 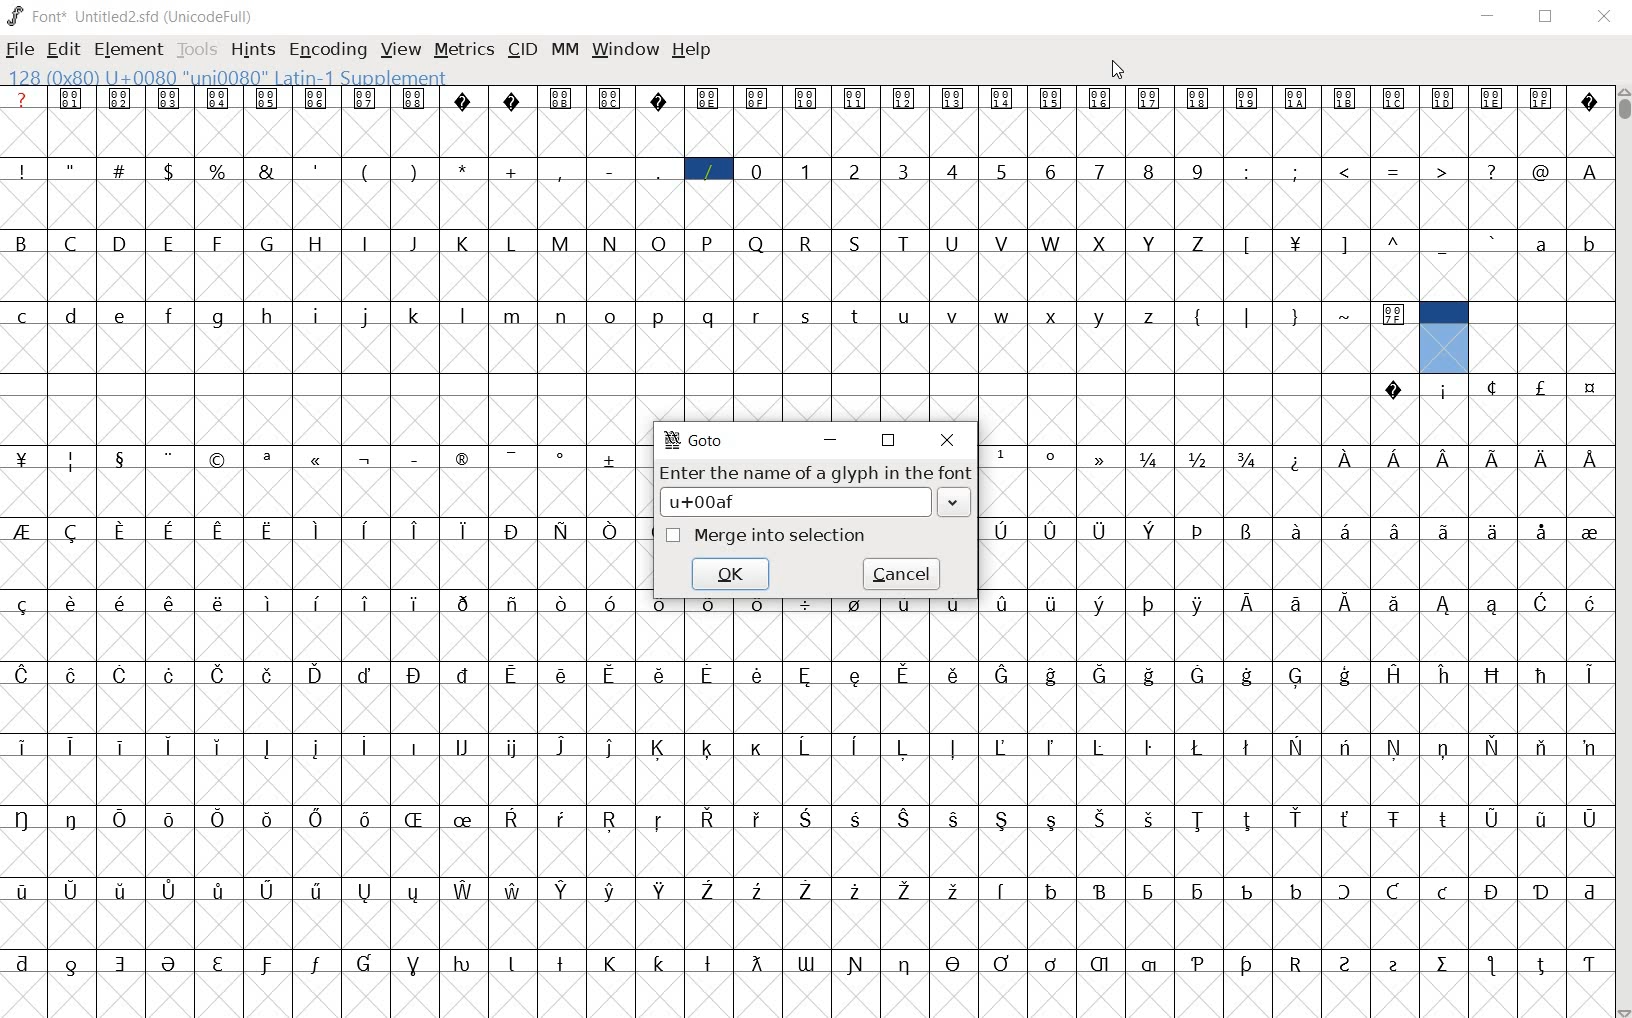 I want to click on Symbol, so click(x=464, y=602).